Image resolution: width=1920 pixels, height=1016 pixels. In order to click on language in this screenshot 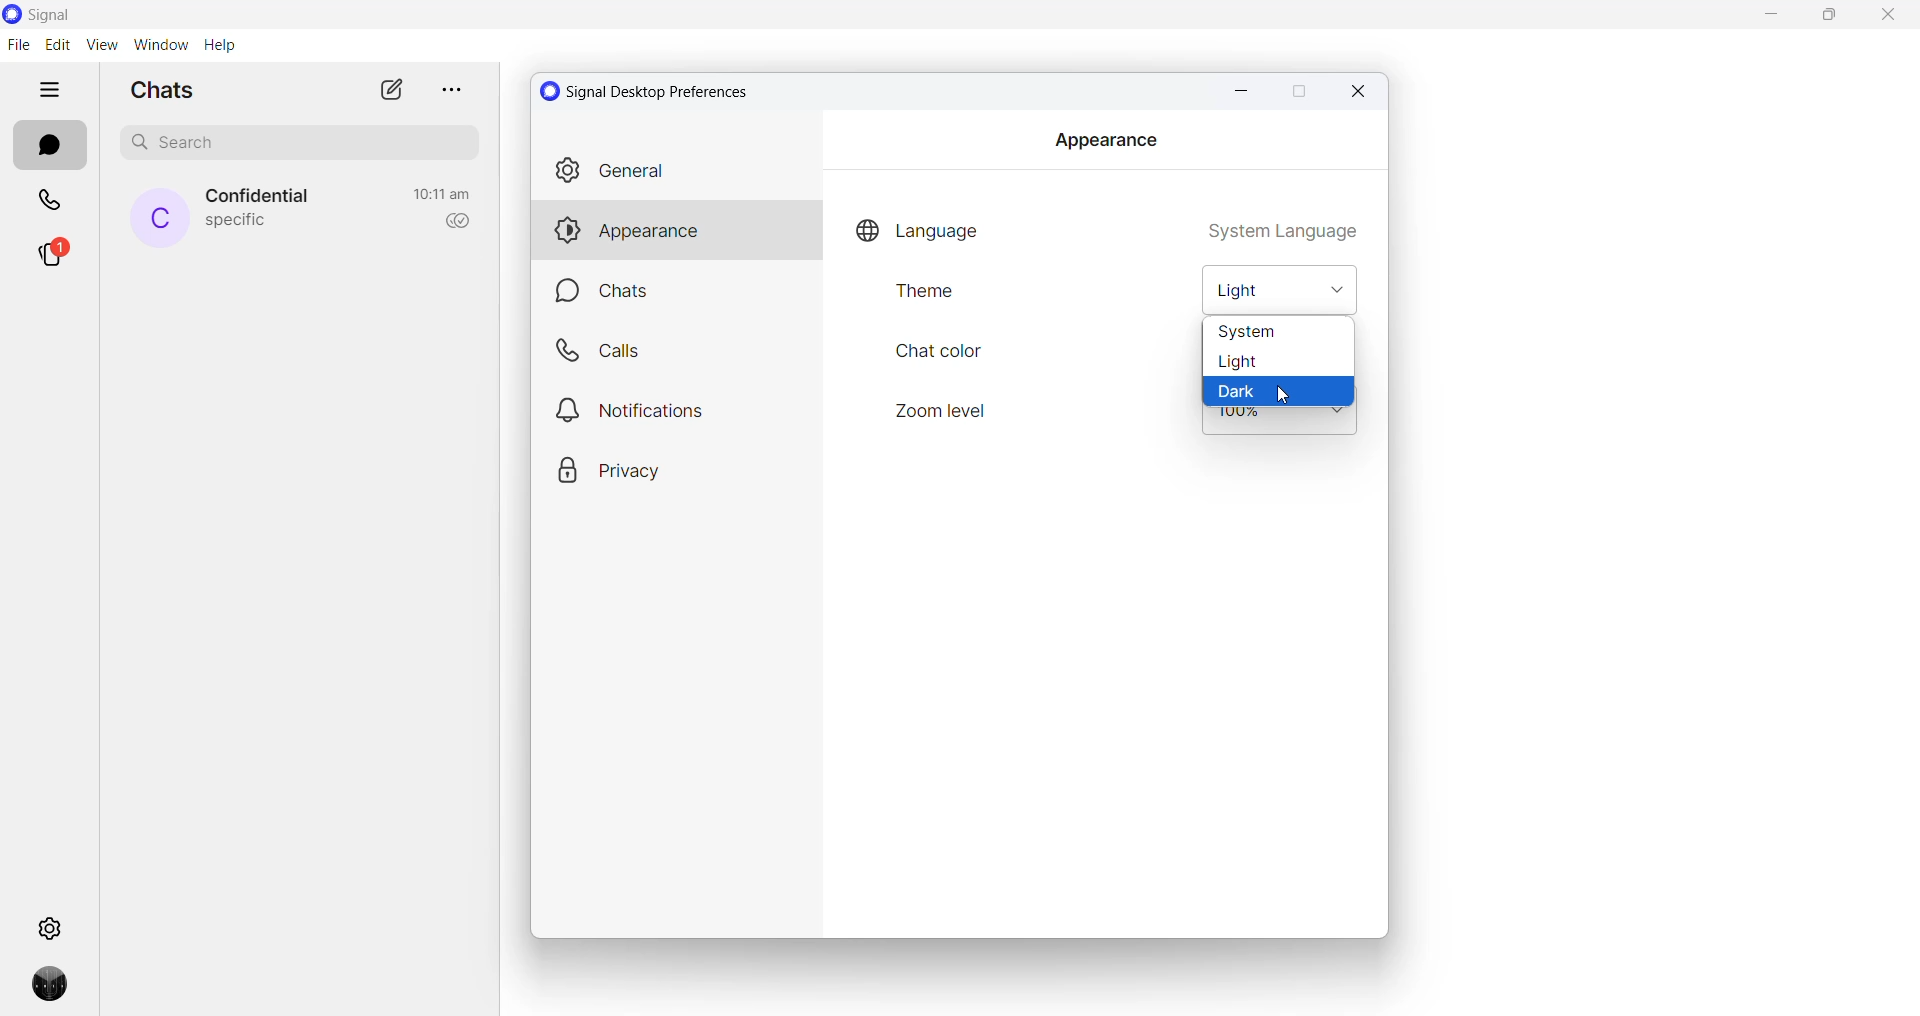, I will do `click(920, 226)`.